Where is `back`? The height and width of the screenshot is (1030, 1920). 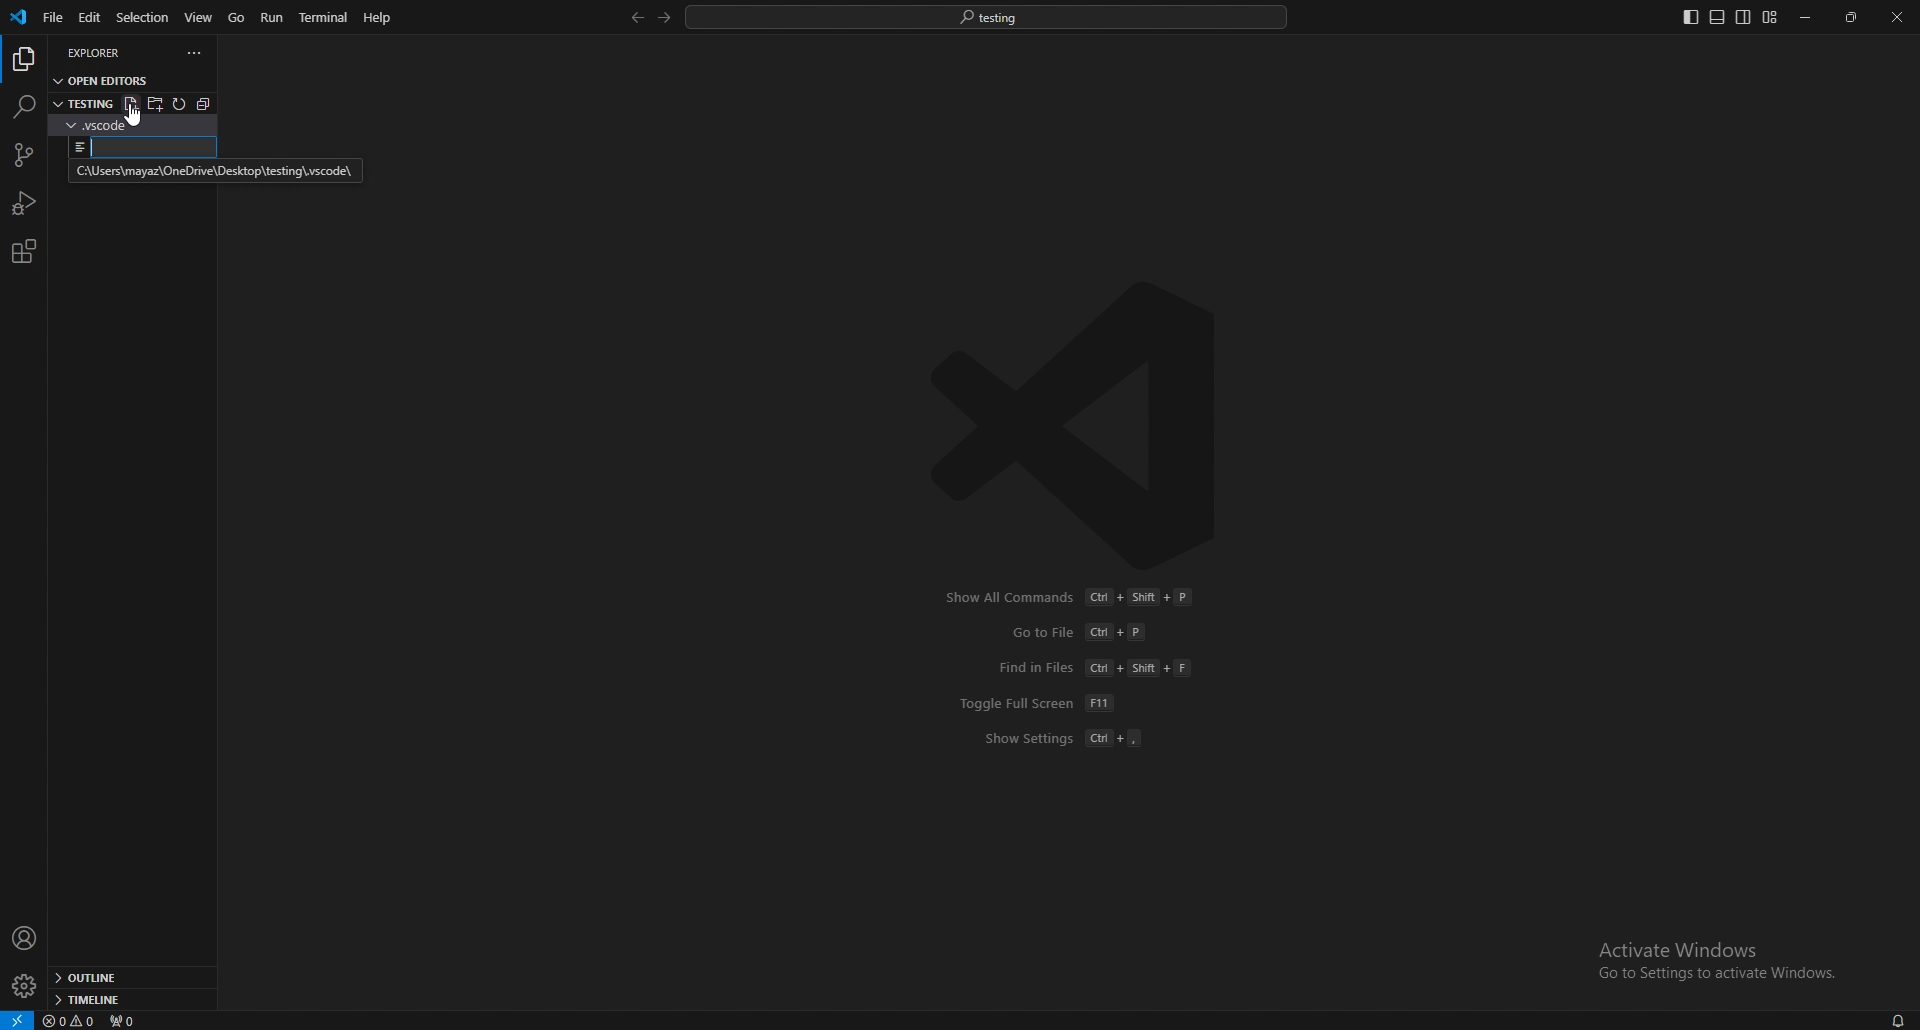
back is located at coordinates (633, 18).